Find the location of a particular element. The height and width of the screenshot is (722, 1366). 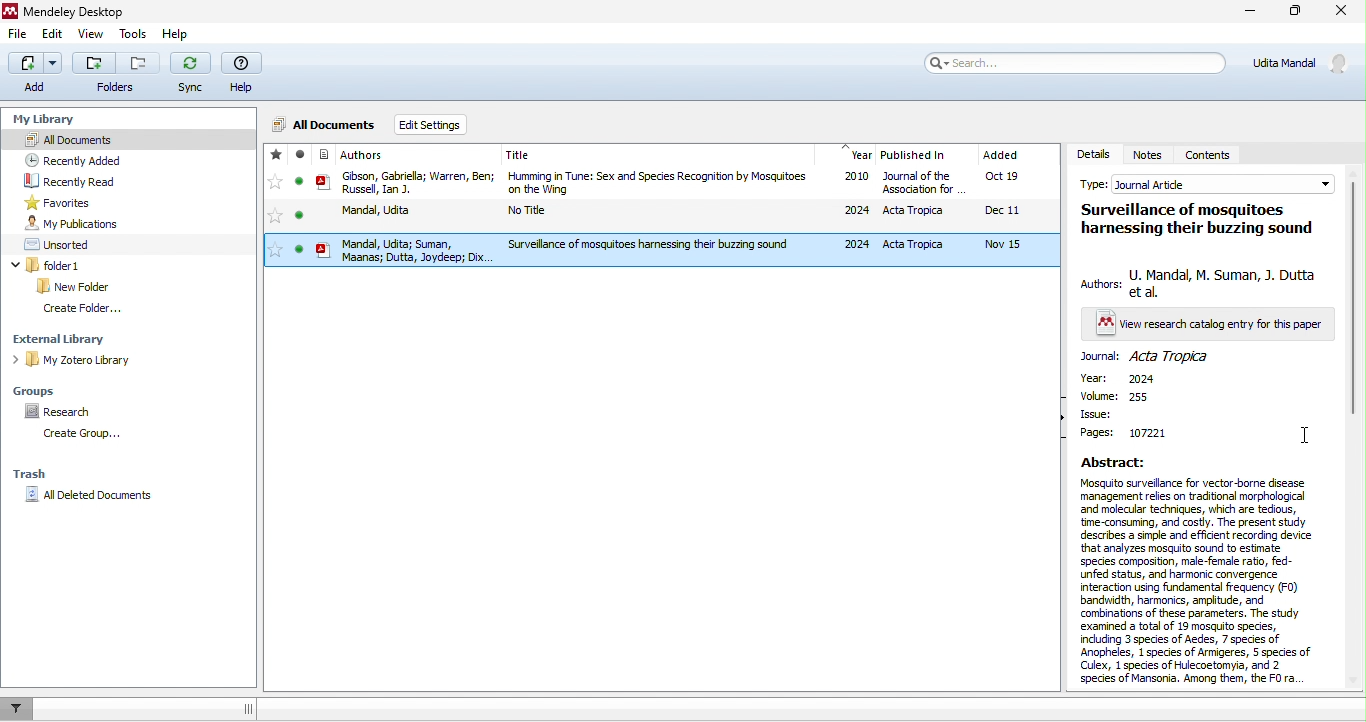

contents is located at coordinates (1218, 150).